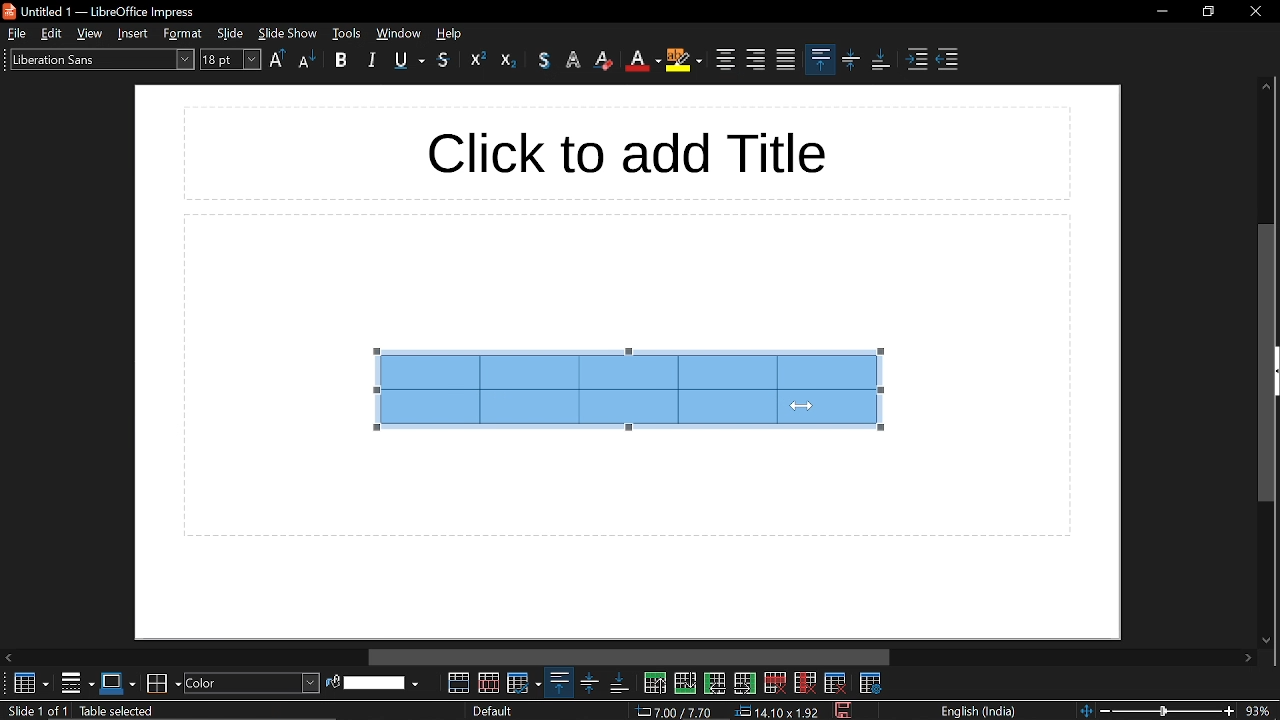 The image size is (1280, 720). What do you see at coordinates (872, 683) in the screenshot?
I see `table properties` at bounding box center [872, 683].